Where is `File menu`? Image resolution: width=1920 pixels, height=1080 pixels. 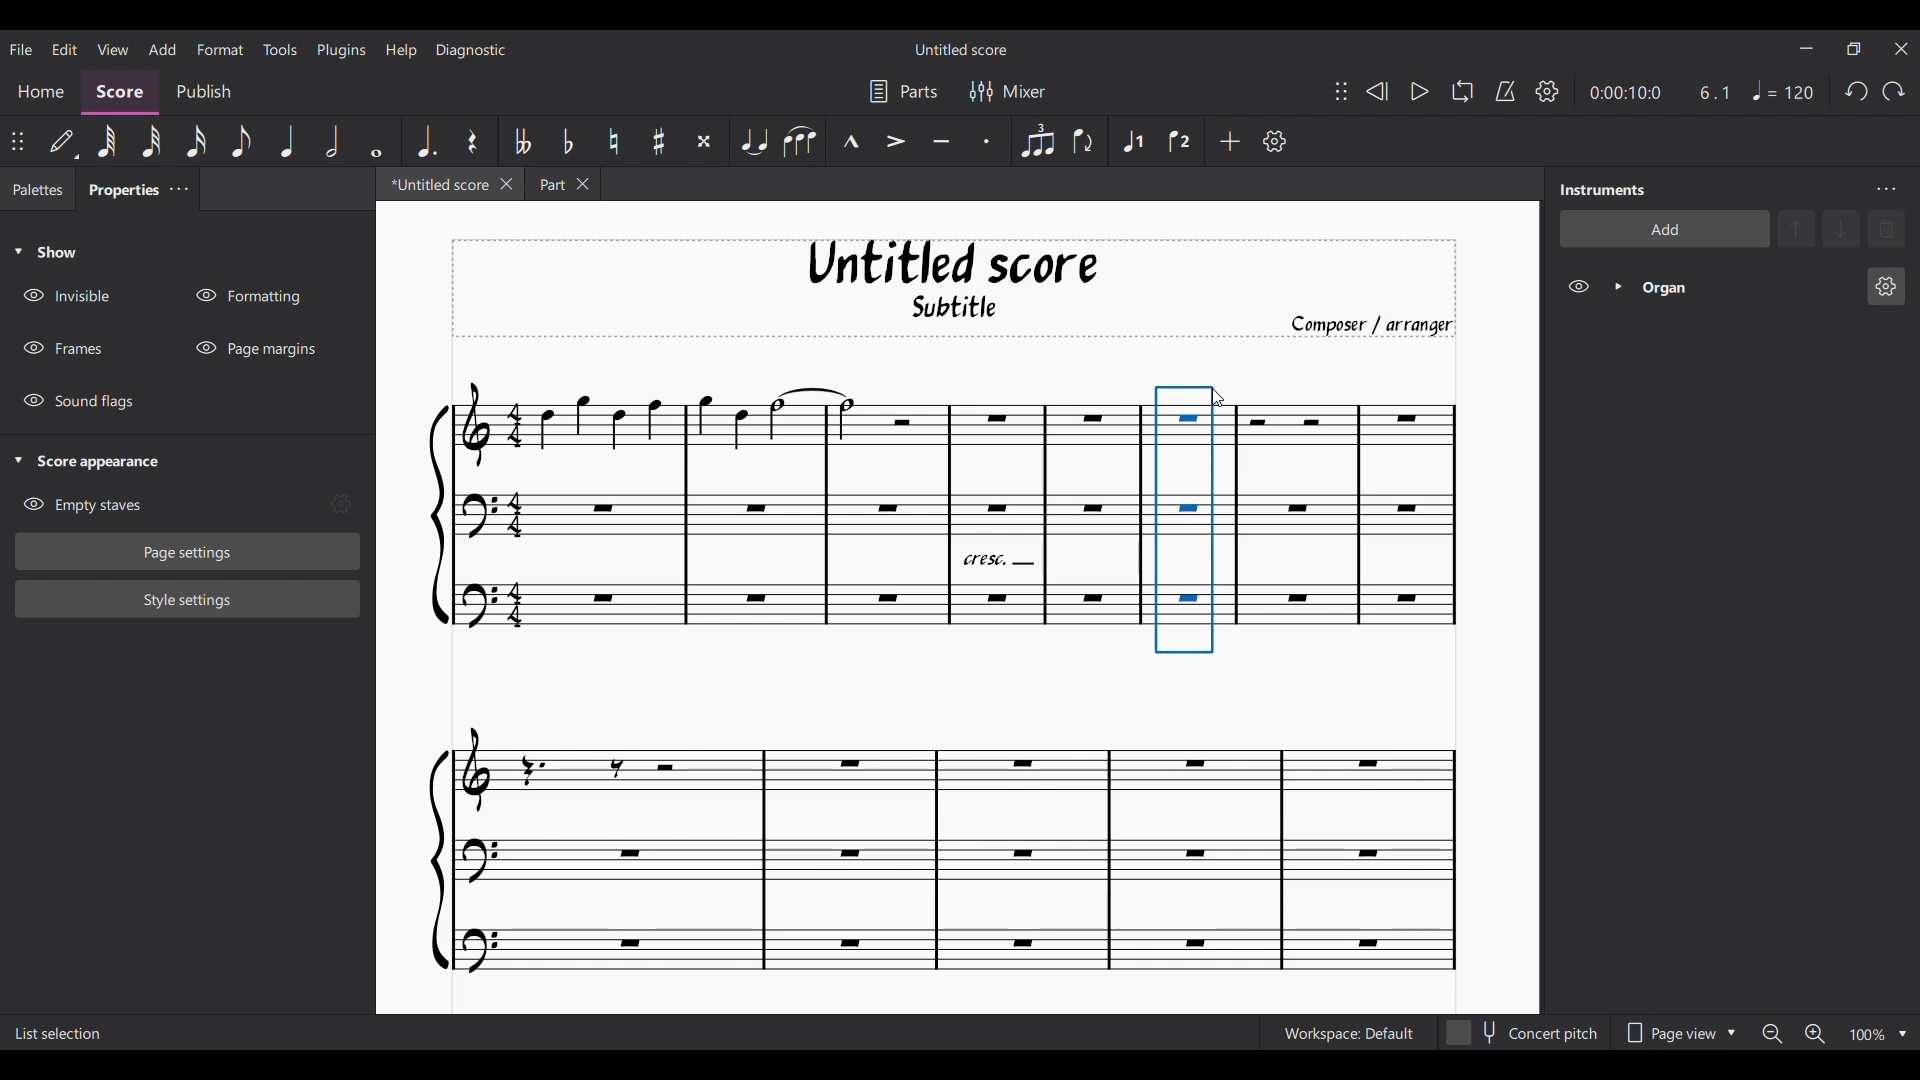 File menu is located at coordinates (21, 48).